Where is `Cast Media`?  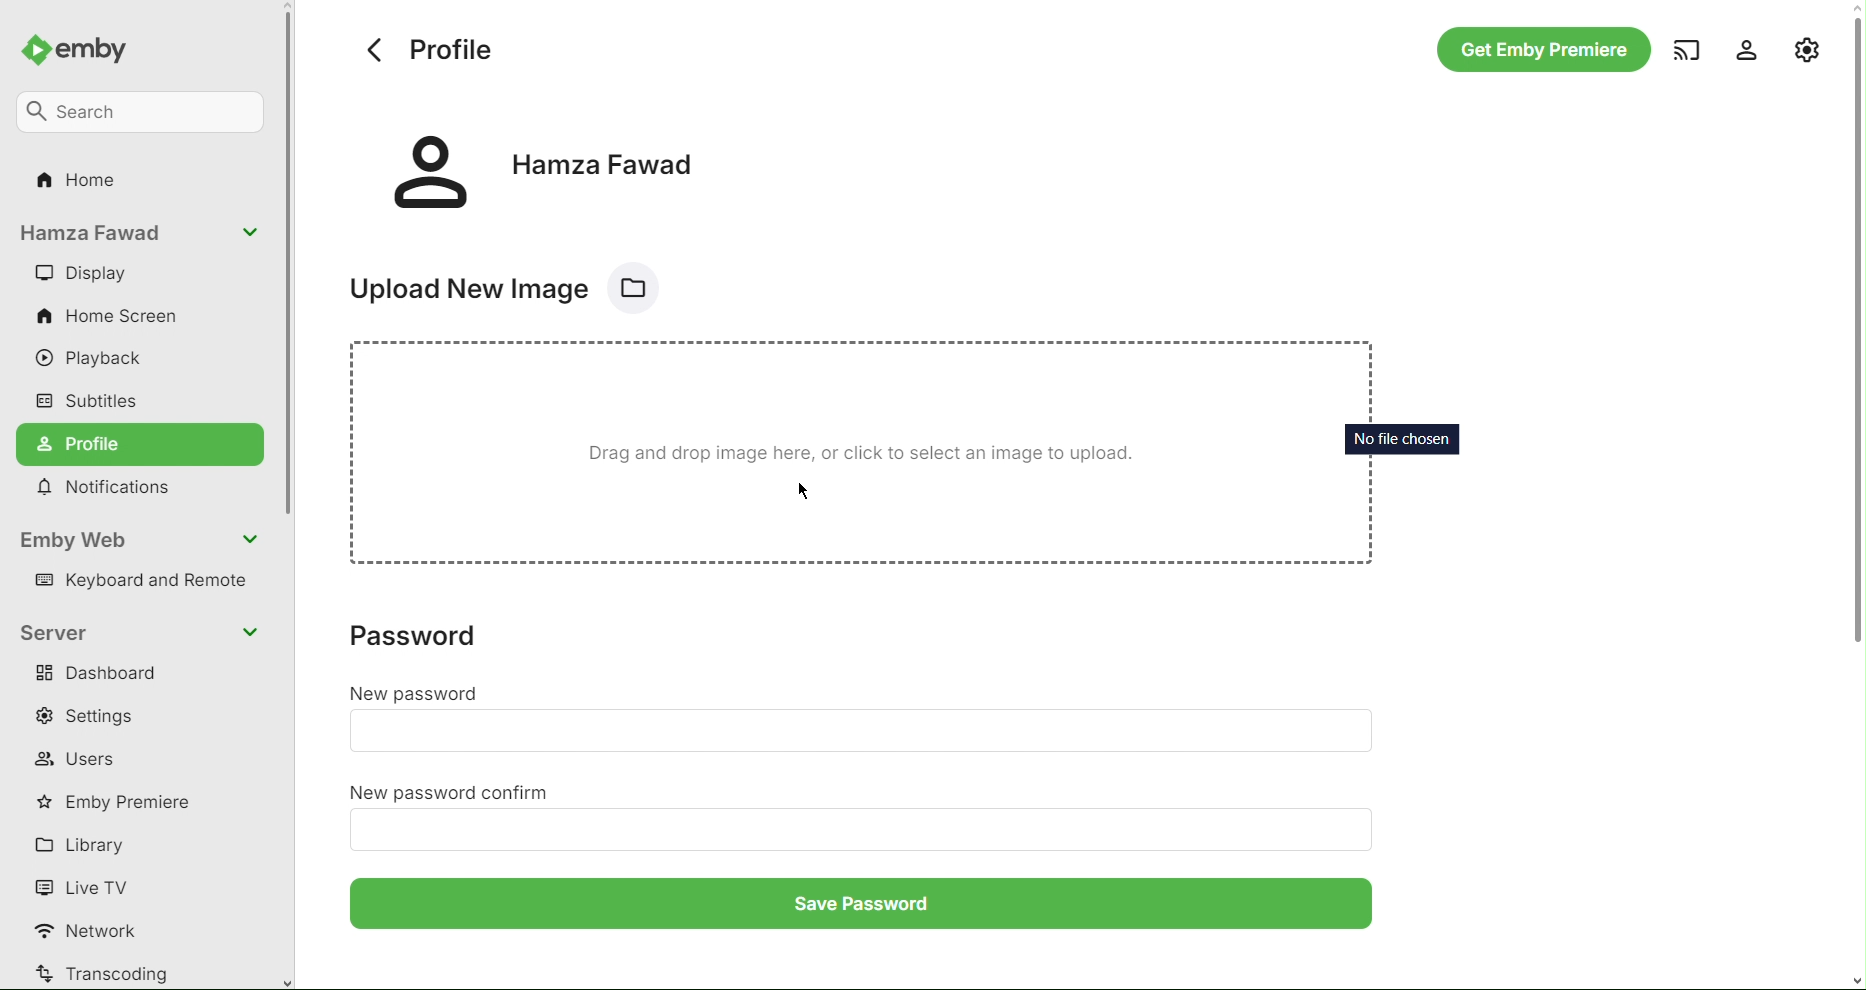
Cast Media is located at coordinates (1683, 50).